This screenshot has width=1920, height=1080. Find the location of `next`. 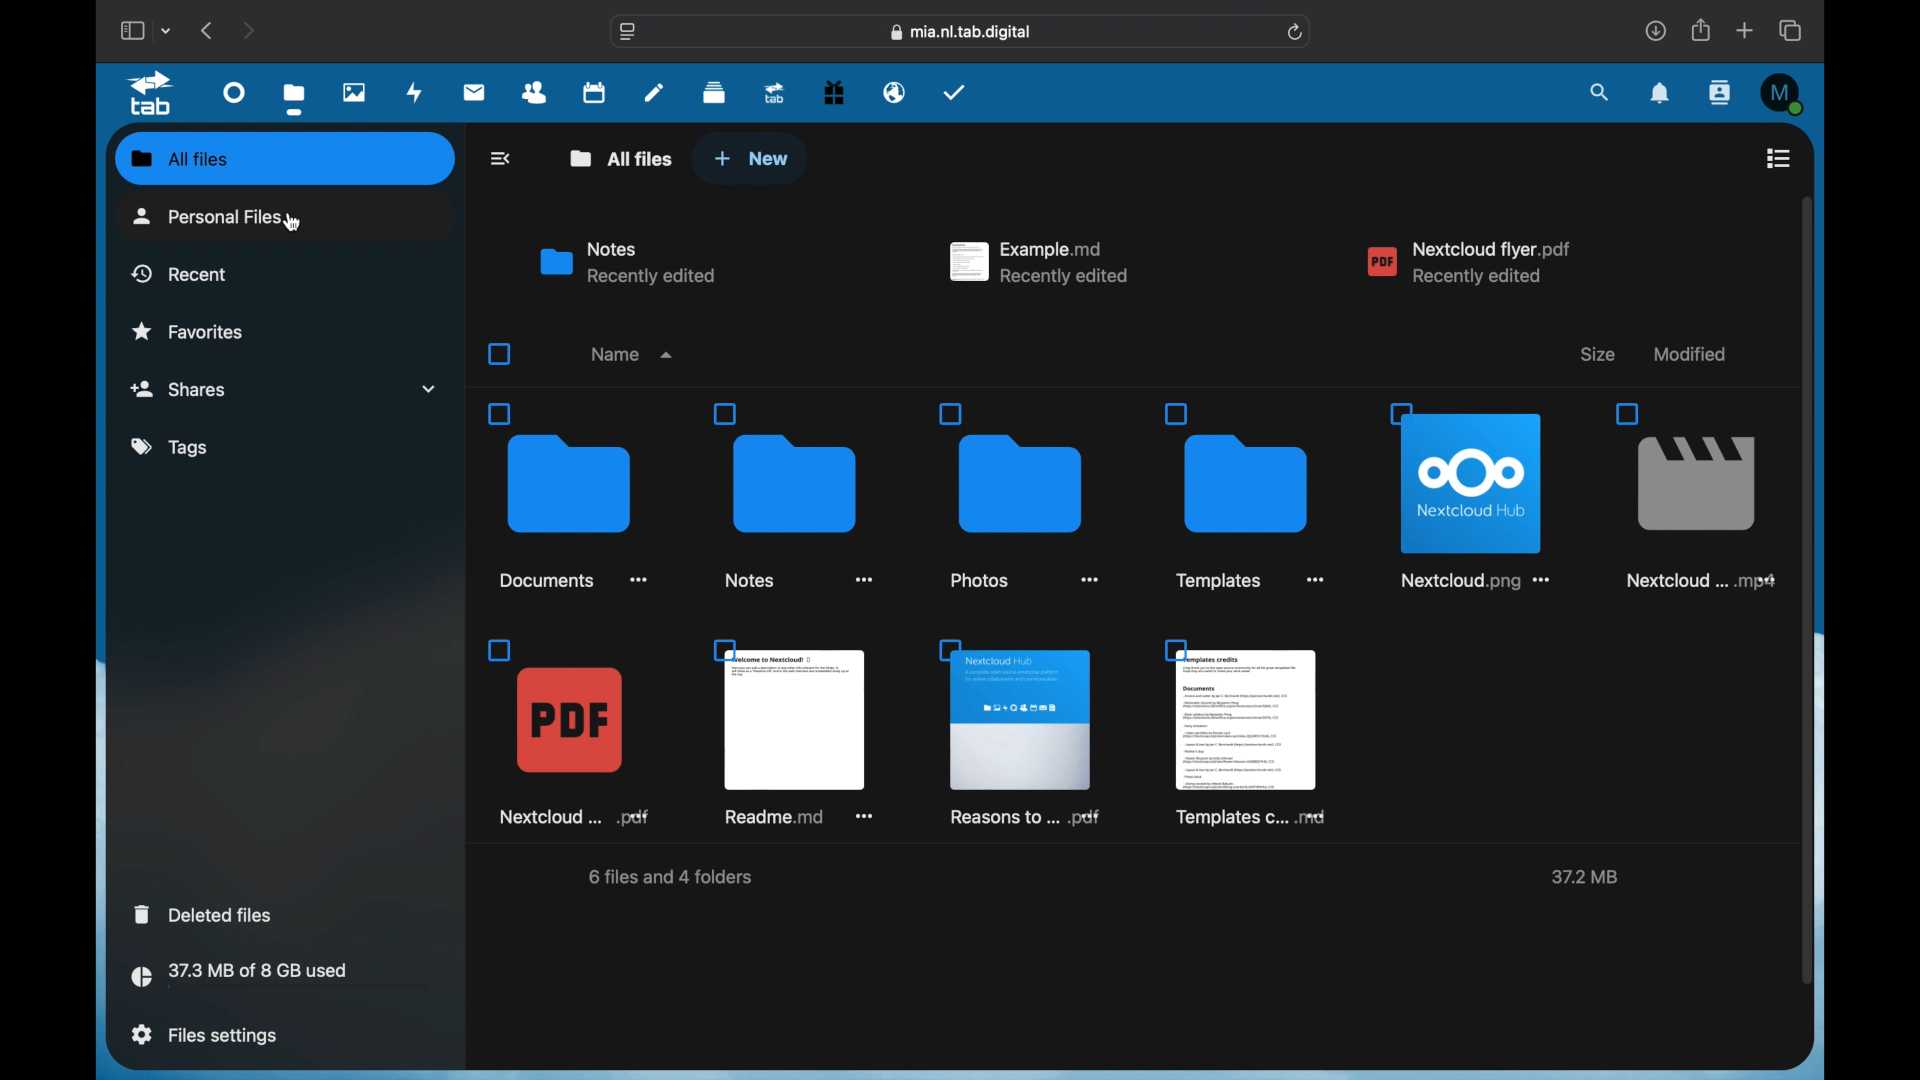

next is located at coordinates (248, 30).